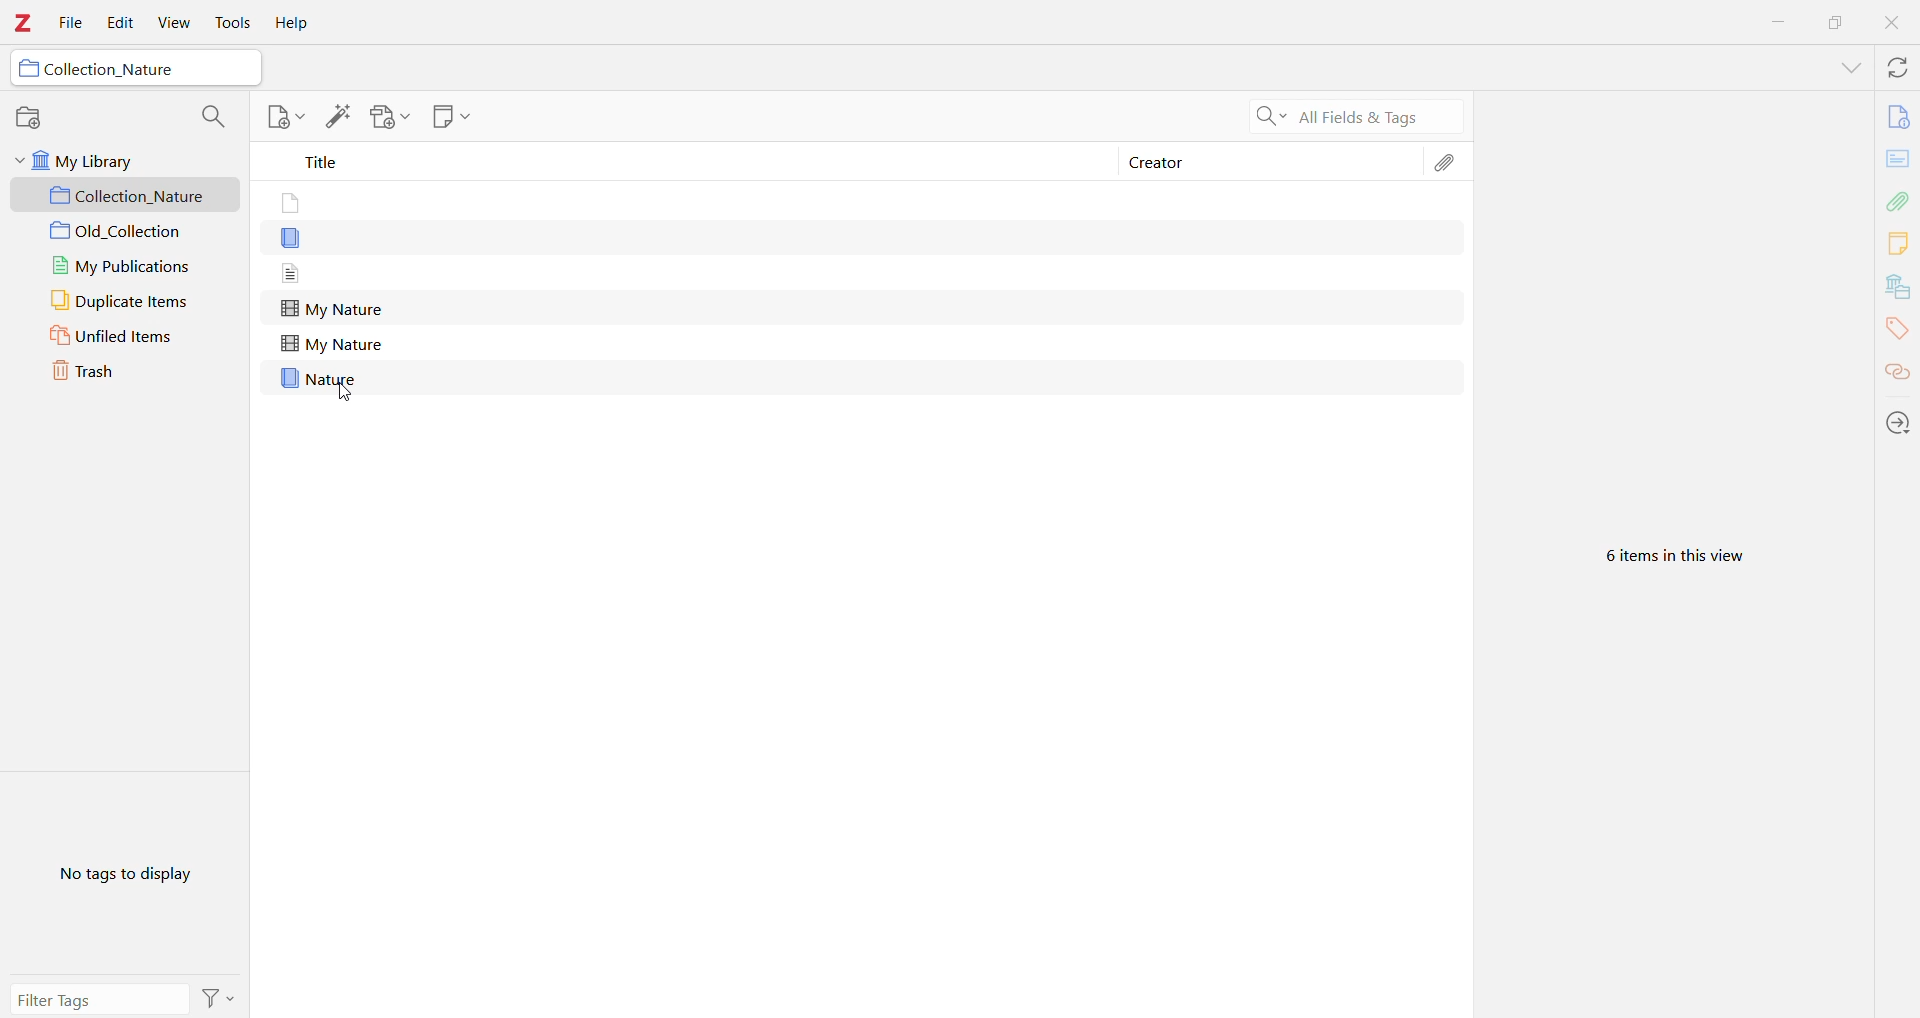  Describe the element at coordinates (332, 310) in the screenshot. I see `My Nature` at that location.